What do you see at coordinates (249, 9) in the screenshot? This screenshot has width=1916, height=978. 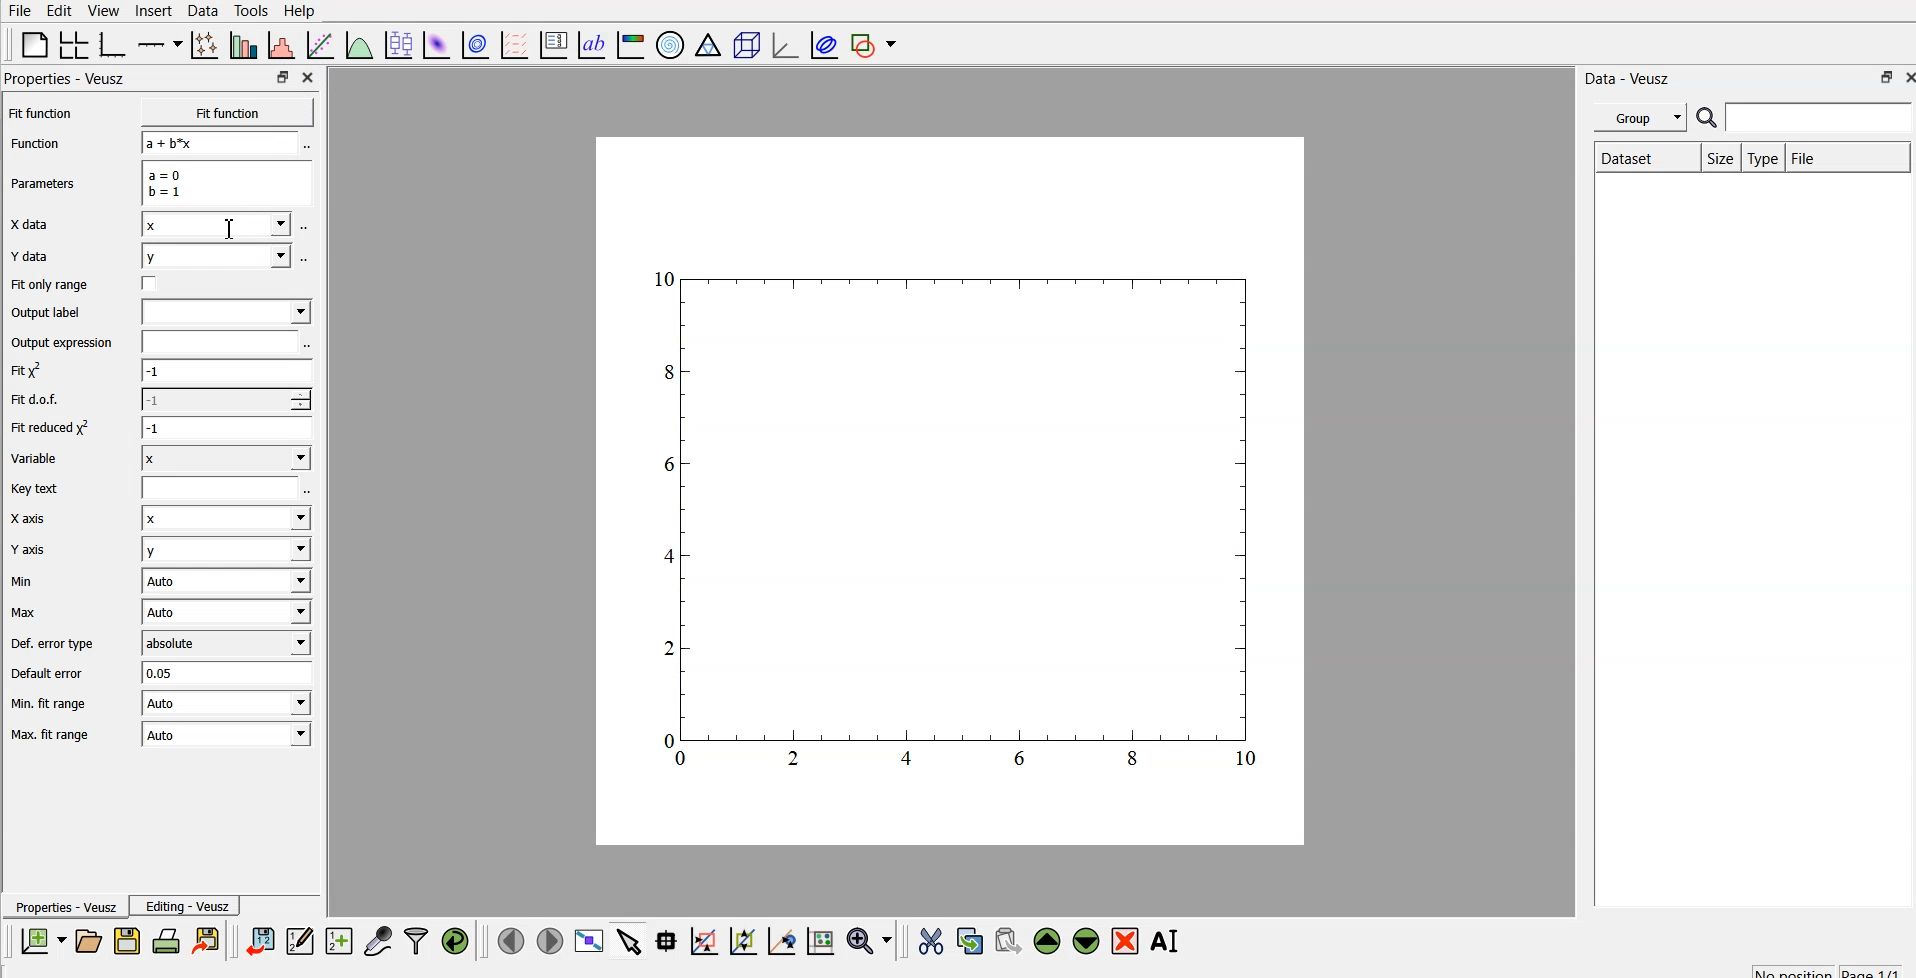 I see `tools` at bounding box center [249, 9].